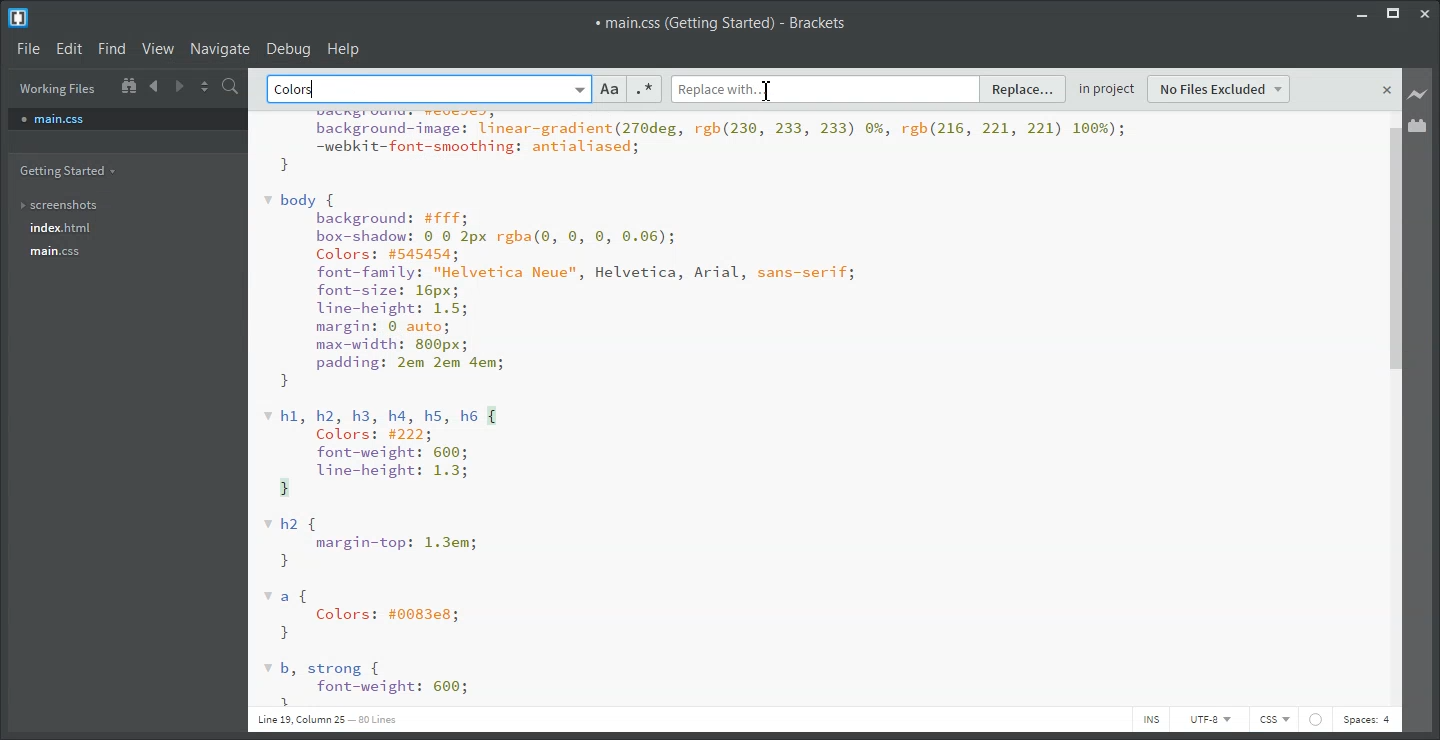 This screenshot has width=1440, height=740. Describe the element at coordinates (1108, 86) in the screenshot. I see `in project` at that location.